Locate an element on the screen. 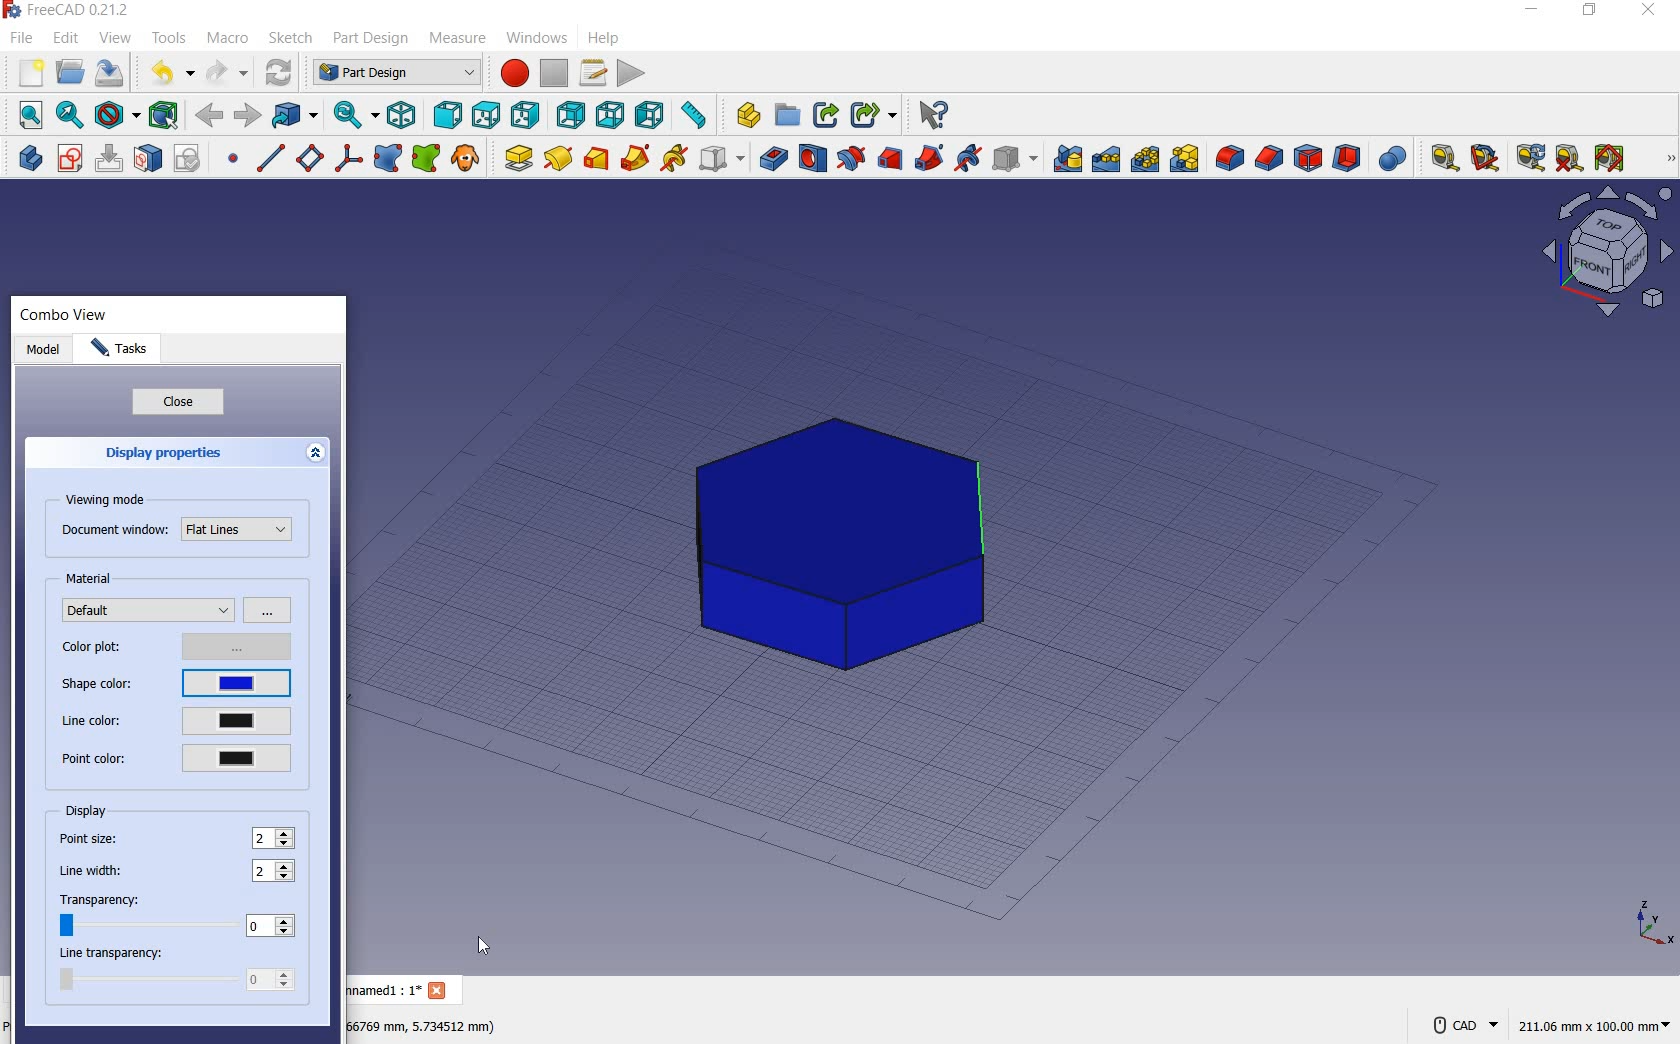 The image size is (1680, 1044). left is located at coordinates (652, 115).